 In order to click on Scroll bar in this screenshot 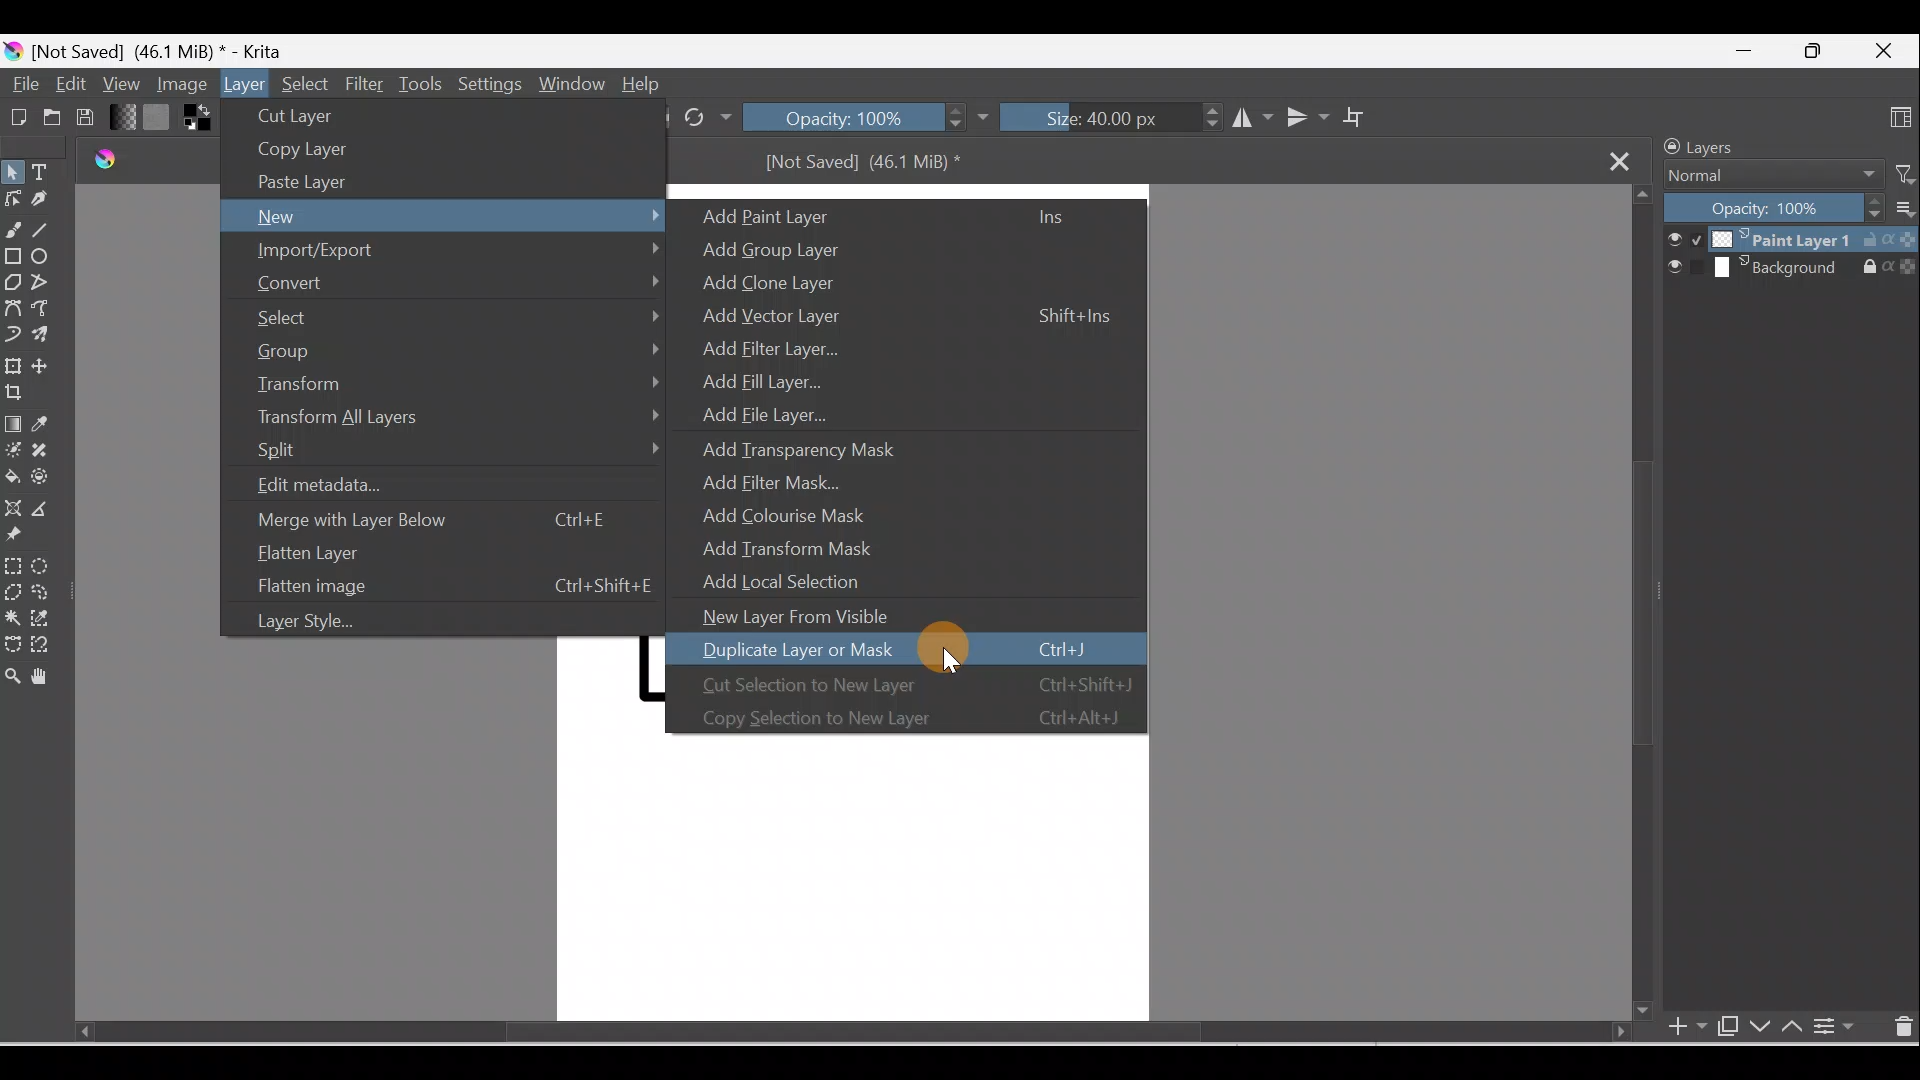, I will do `click(819, 1032)`.